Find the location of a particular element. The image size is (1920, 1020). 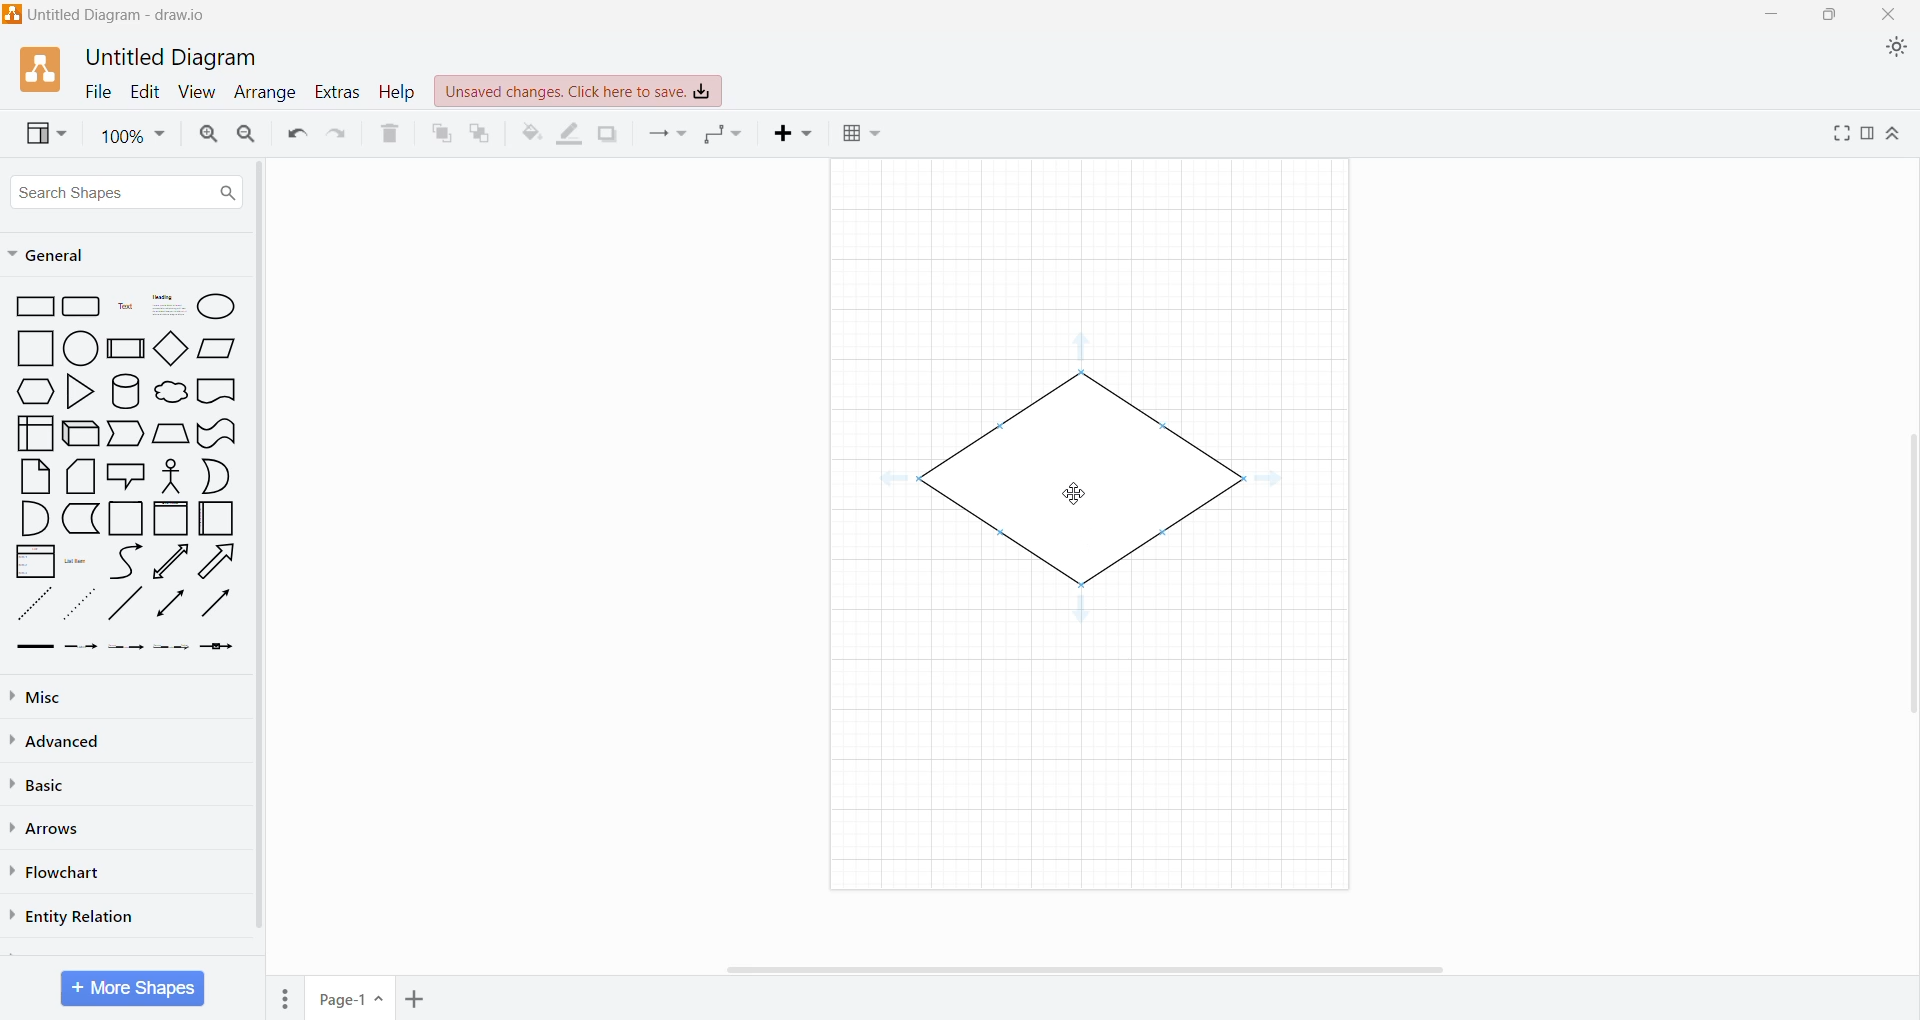

Arrows is located at coordinates (50, 829).